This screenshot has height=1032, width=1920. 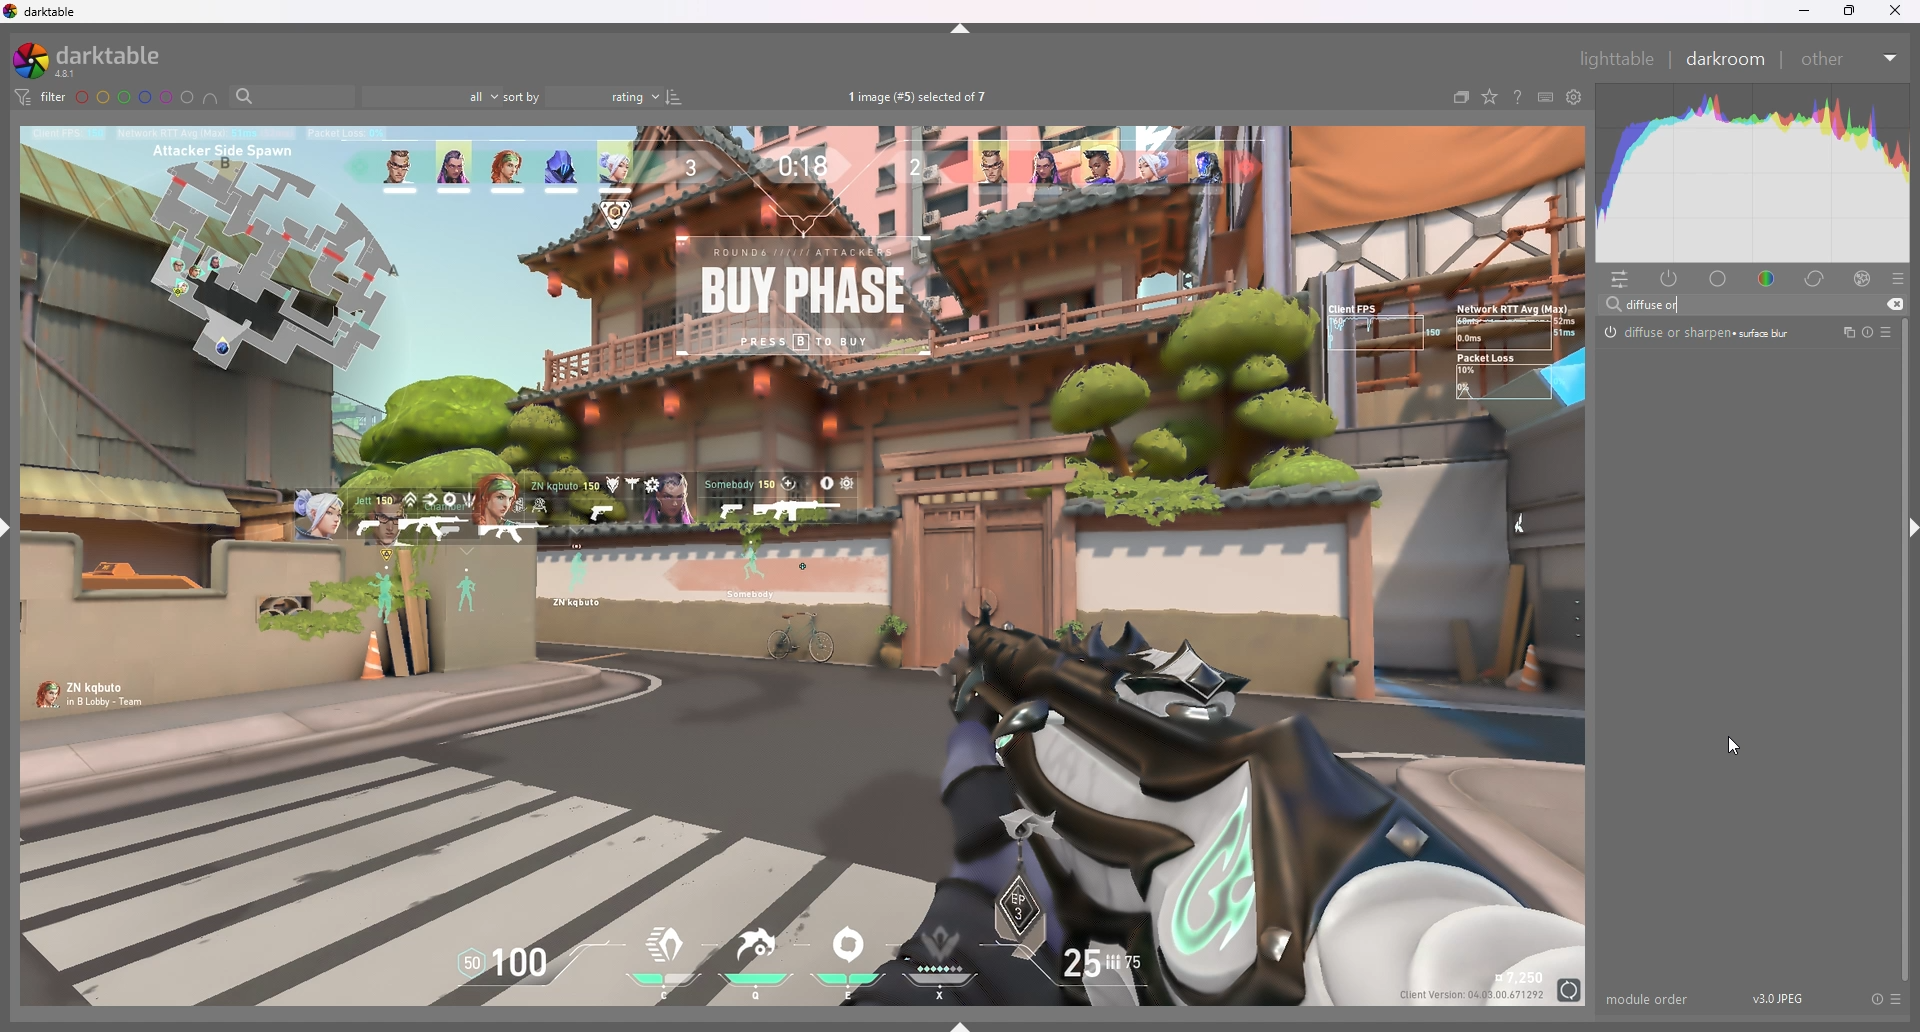 What do you see at coordinates (1517, 97) in the screenshot?
I see `online help` at bounding box center [1517, 97].